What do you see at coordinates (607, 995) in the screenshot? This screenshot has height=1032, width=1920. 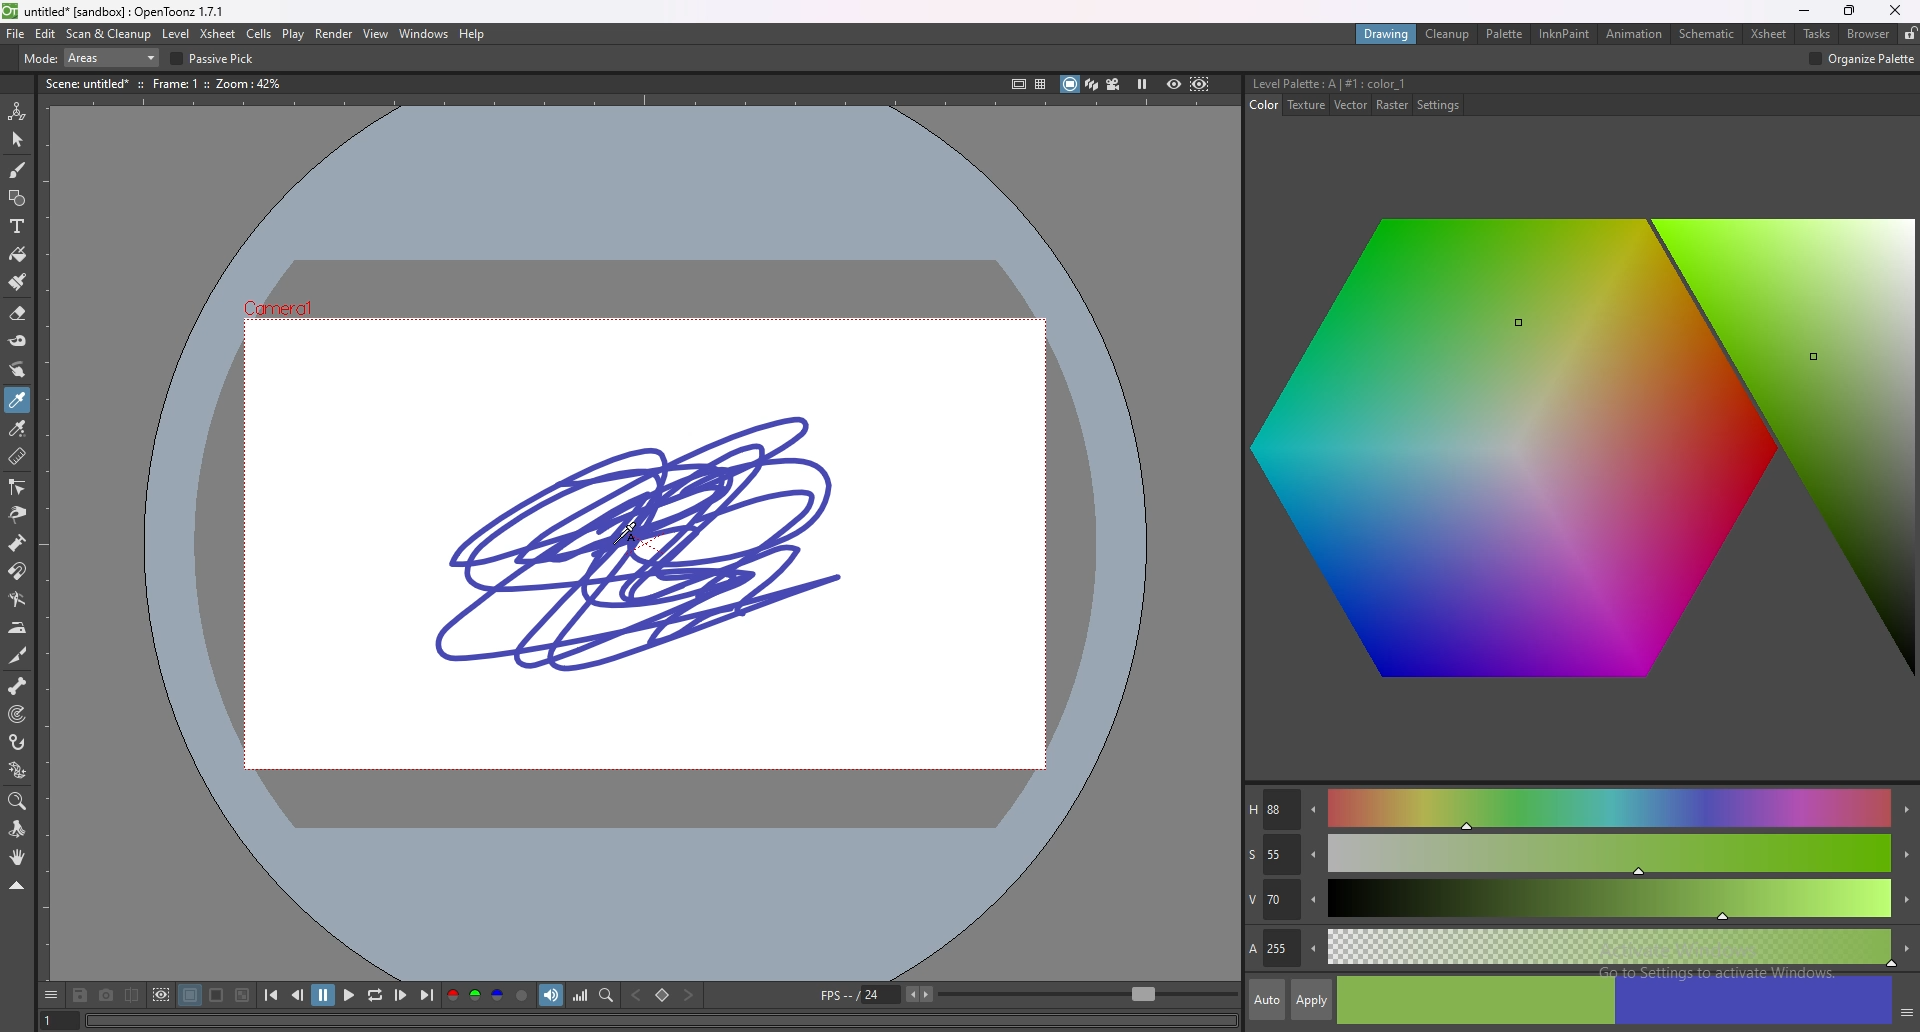 I see `locator` at bounding box center [607, 995].